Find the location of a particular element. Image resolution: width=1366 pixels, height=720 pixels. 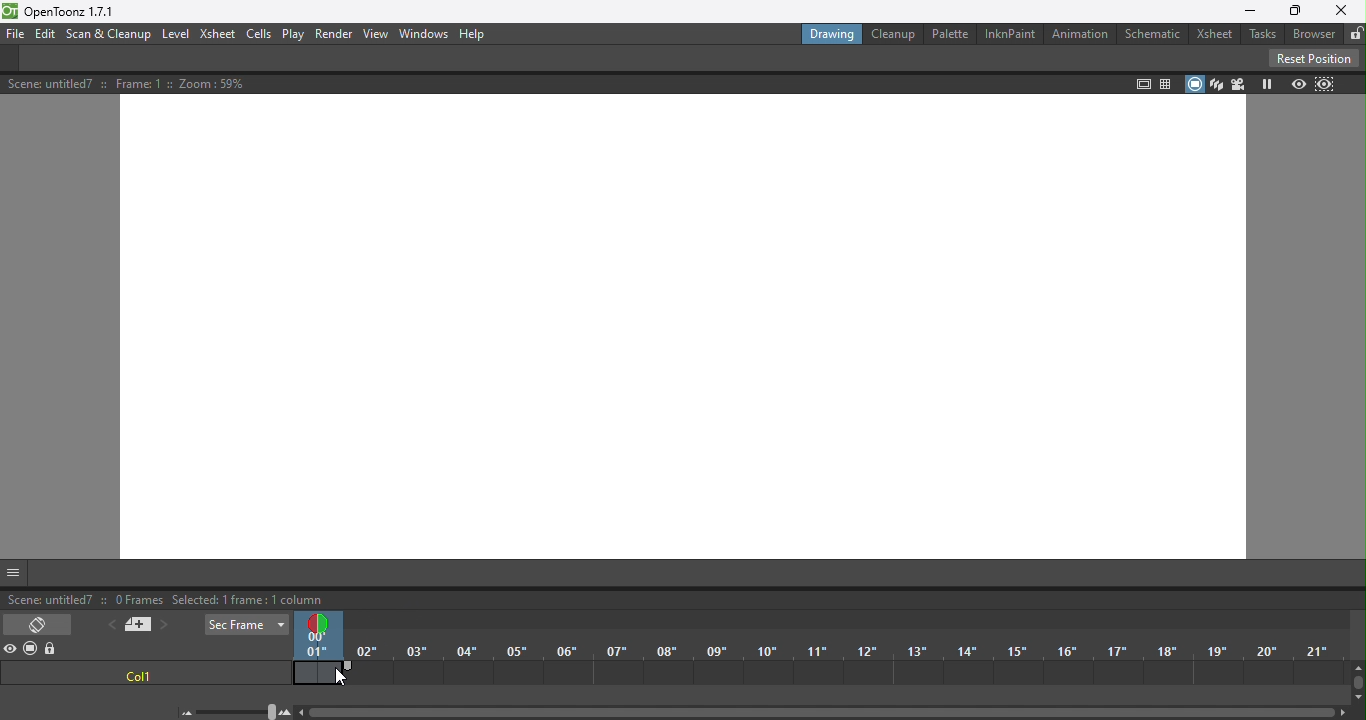

Play is located at coordinates (291, 35).